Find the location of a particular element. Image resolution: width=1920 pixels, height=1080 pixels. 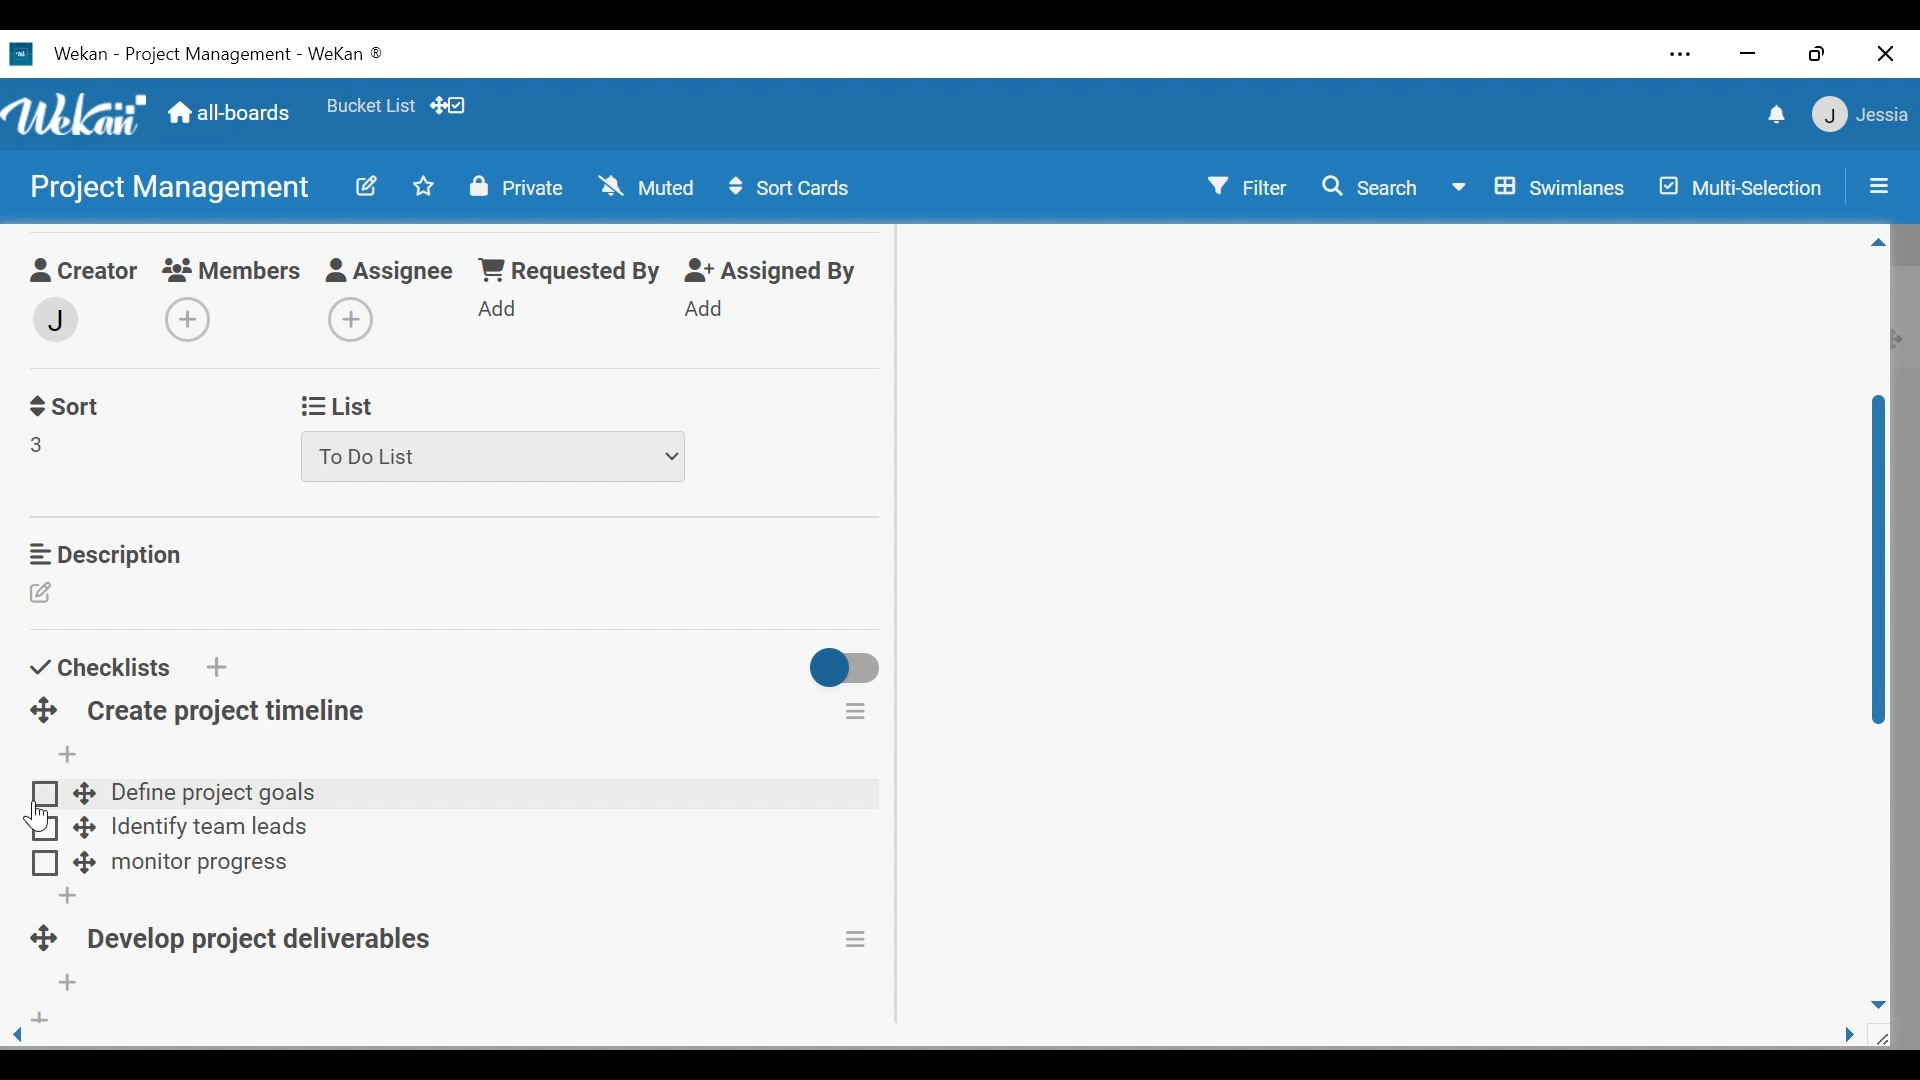

add is located at coordinates (62, 896).